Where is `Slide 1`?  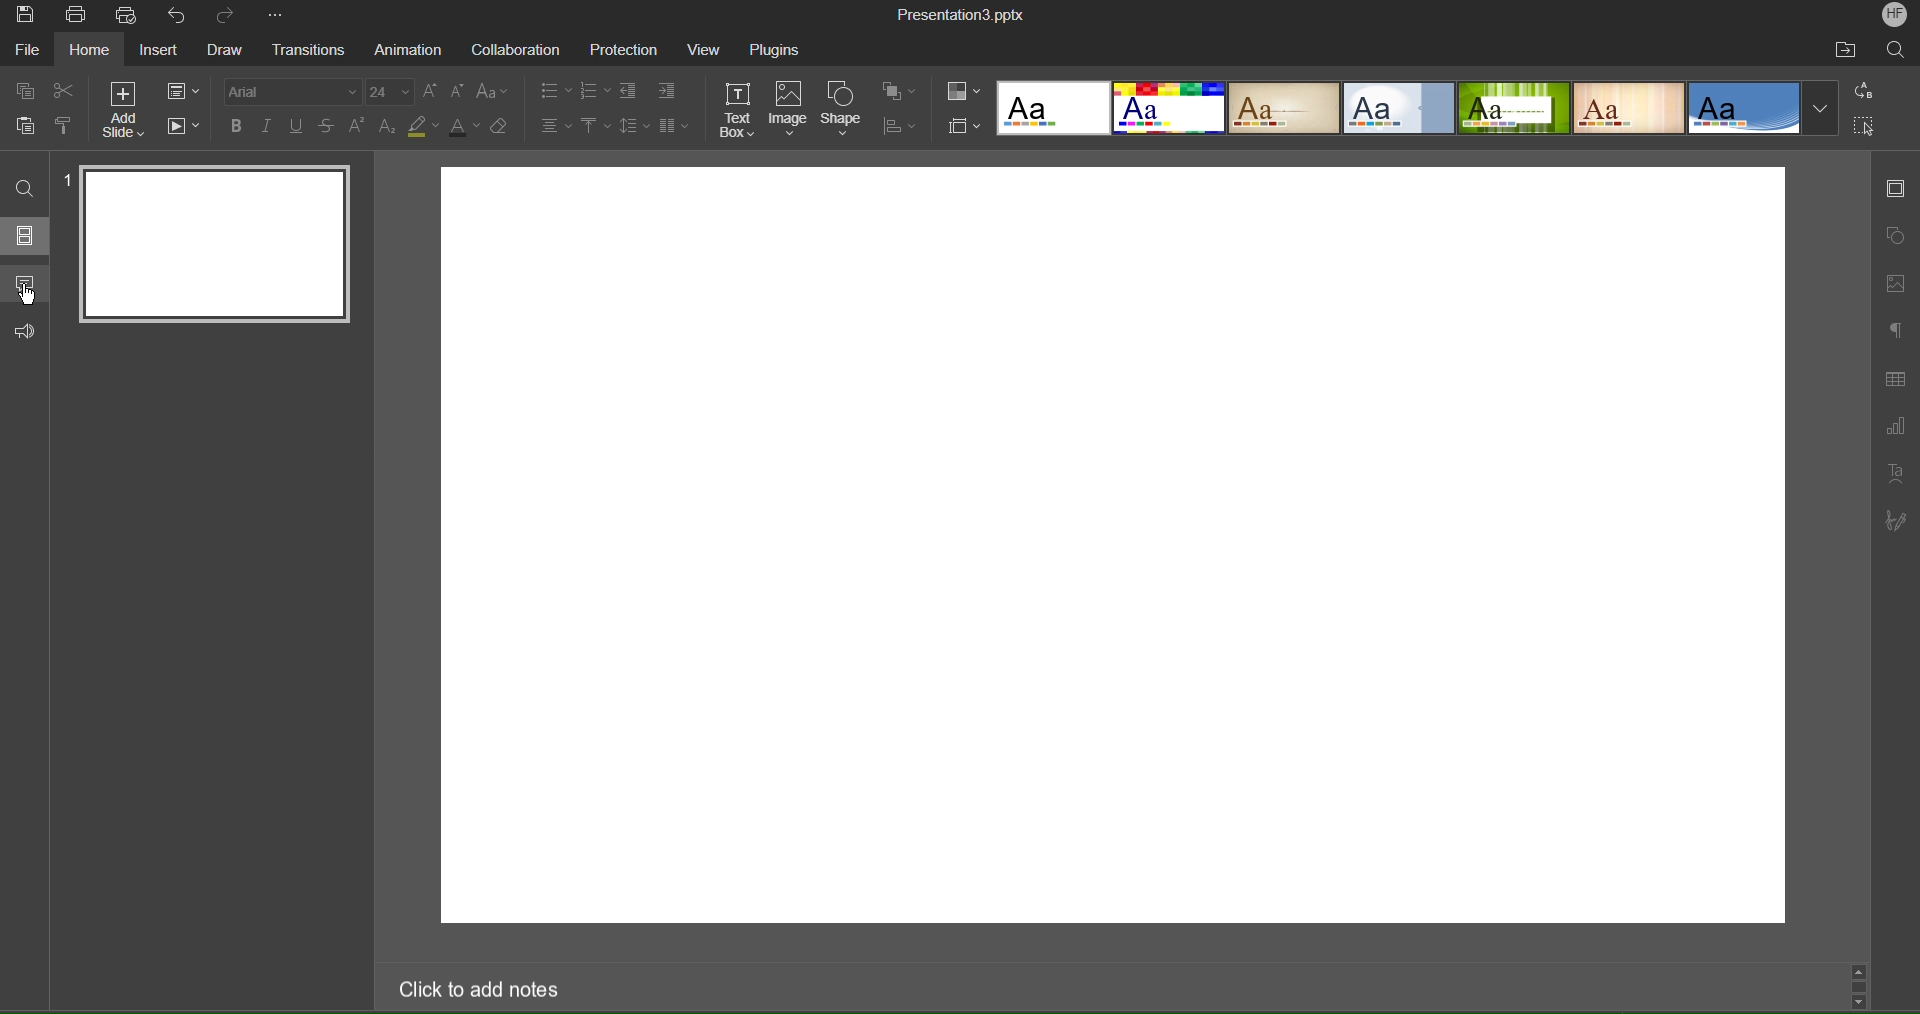 Slide 1 is located at coordinates (211, 246).